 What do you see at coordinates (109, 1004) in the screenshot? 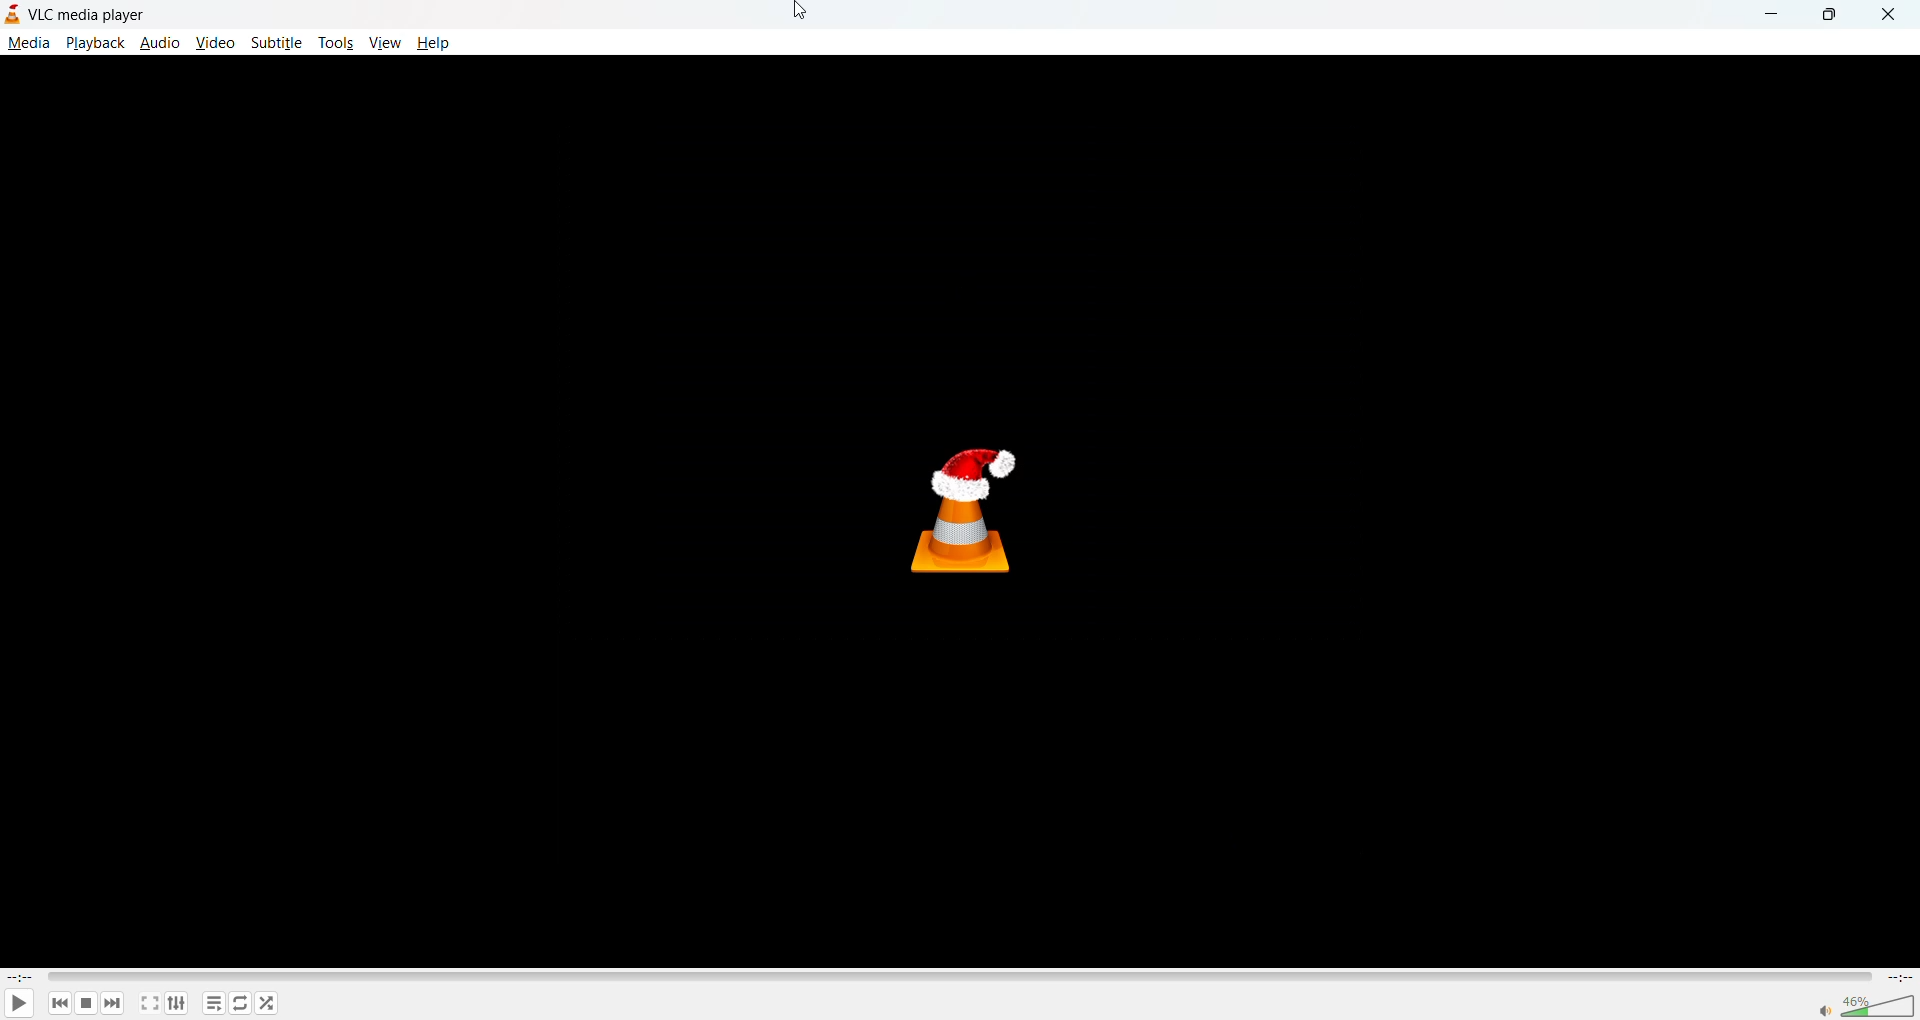
I see `next` at bounding box center [109, 1004].